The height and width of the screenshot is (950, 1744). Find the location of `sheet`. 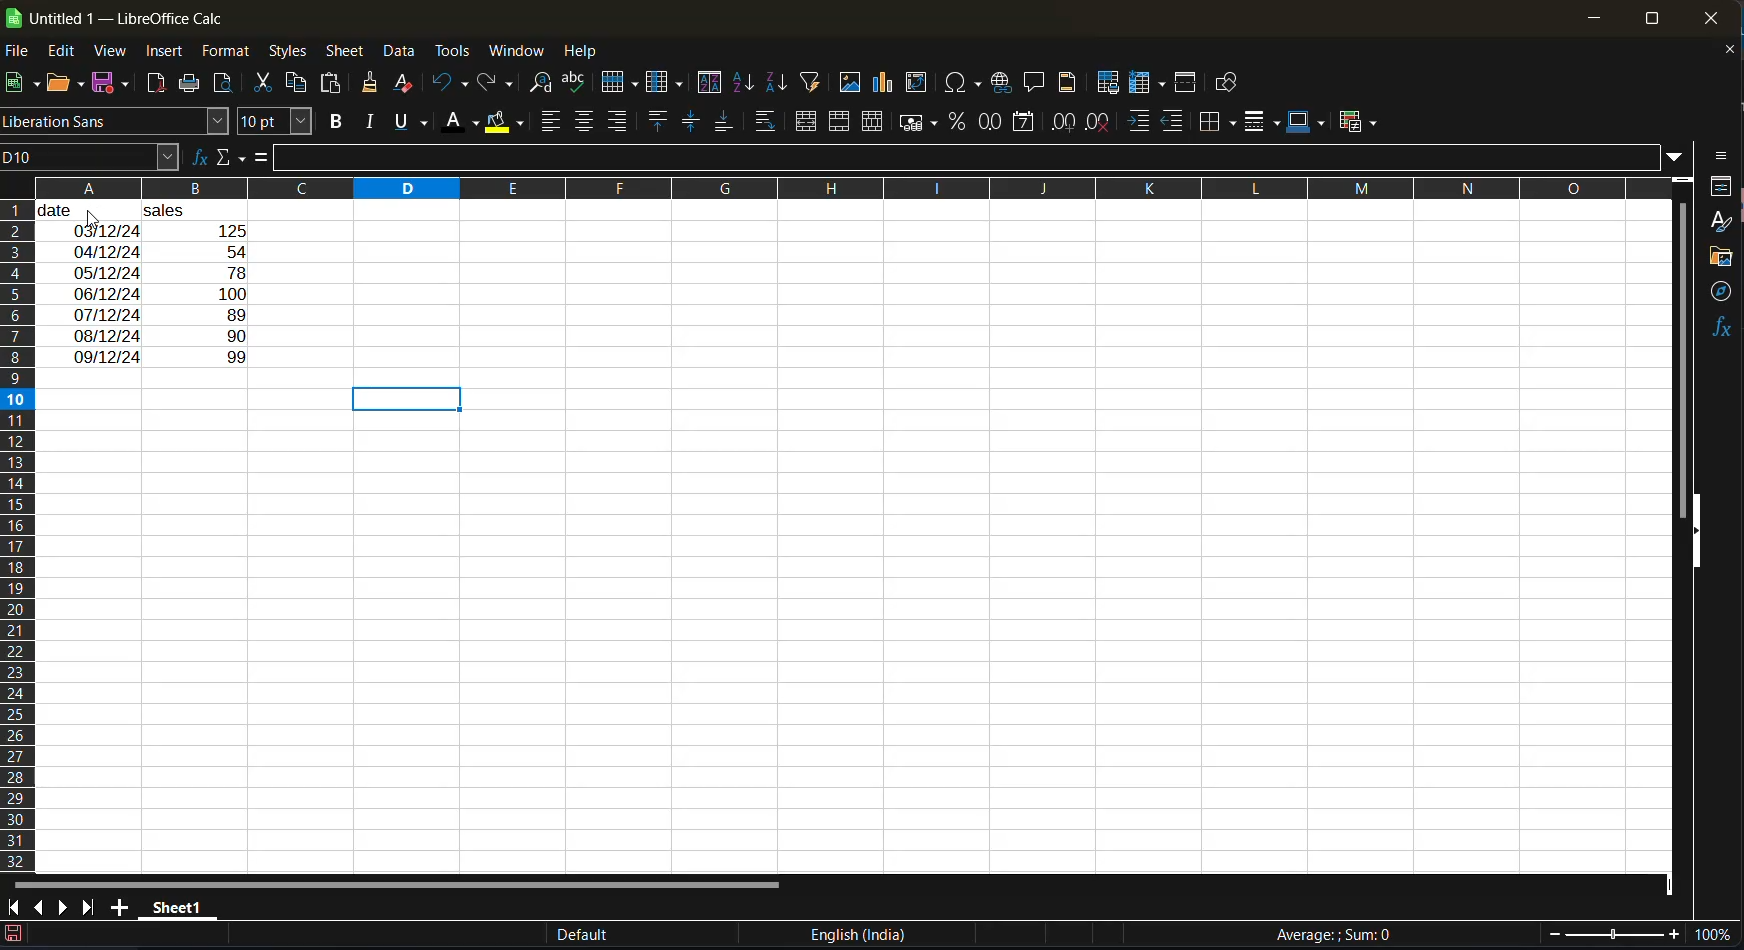

sheet is located at coordinates (347, 52).